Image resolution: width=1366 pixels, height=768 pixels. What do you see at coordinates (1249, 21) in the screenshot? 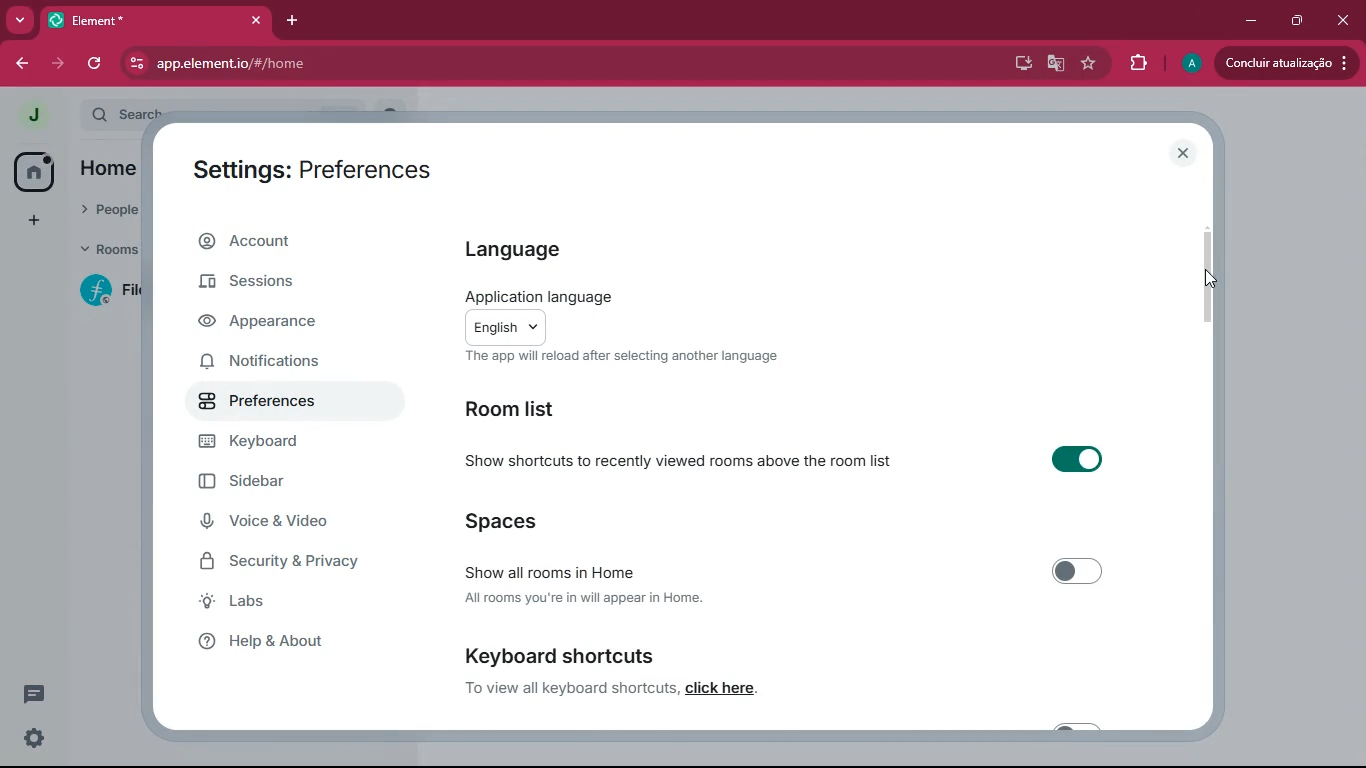
I see `minimize` at bounding box center [1249, 21].